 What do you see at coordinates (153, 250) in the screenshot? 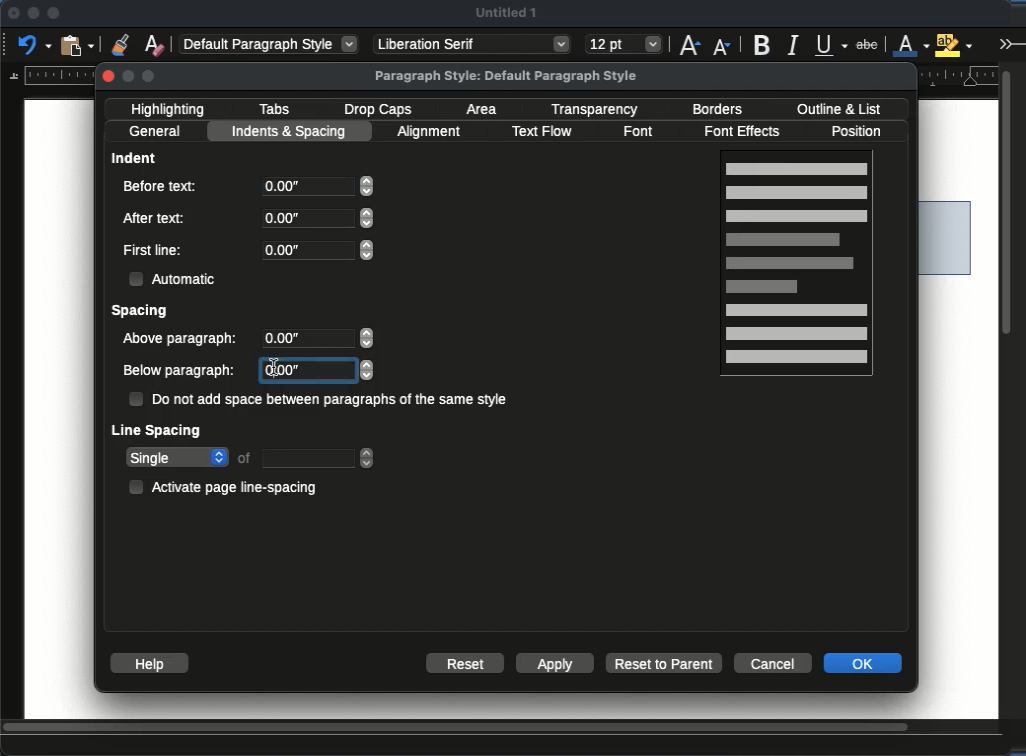
I see `first line` at bounding box center [153, 250].